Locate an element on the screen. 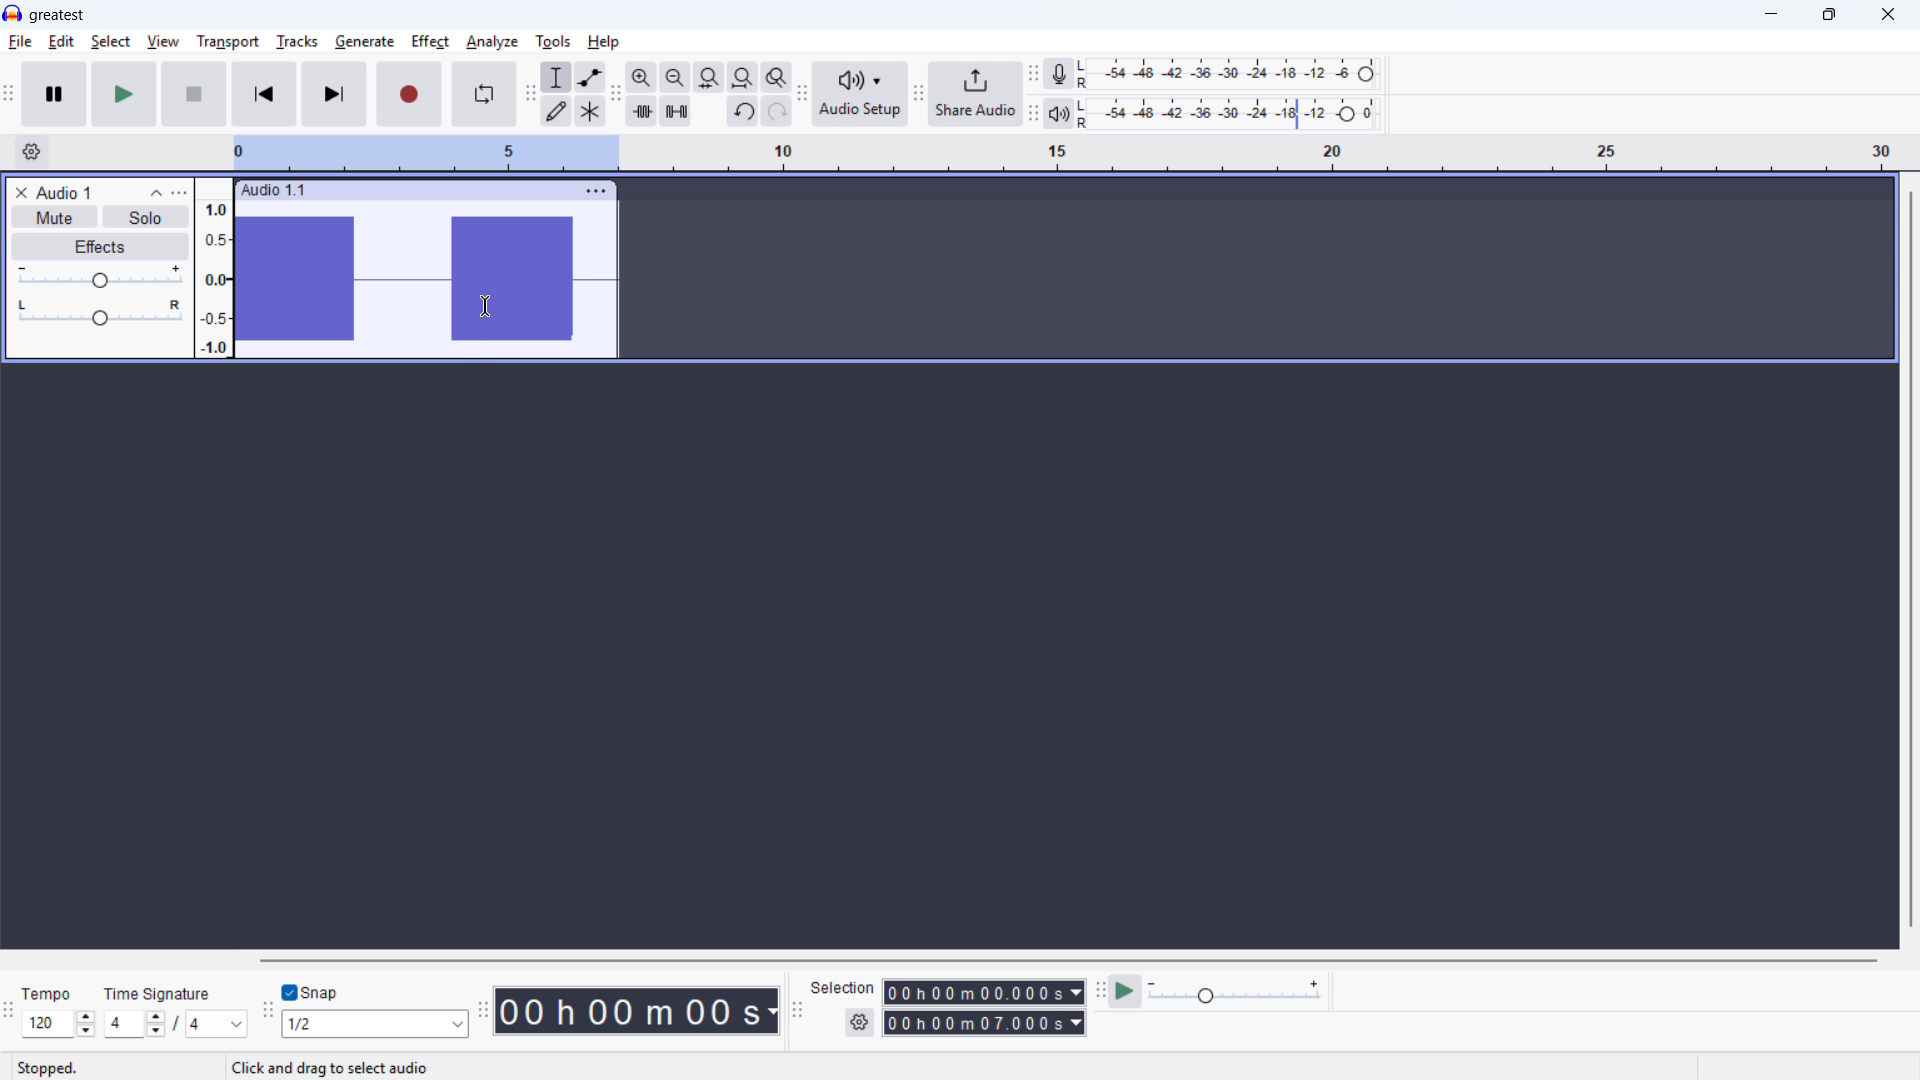 This screenshot has width=1920, height=1080. Audio setup toolbar  is located at coordinates (803, 96).